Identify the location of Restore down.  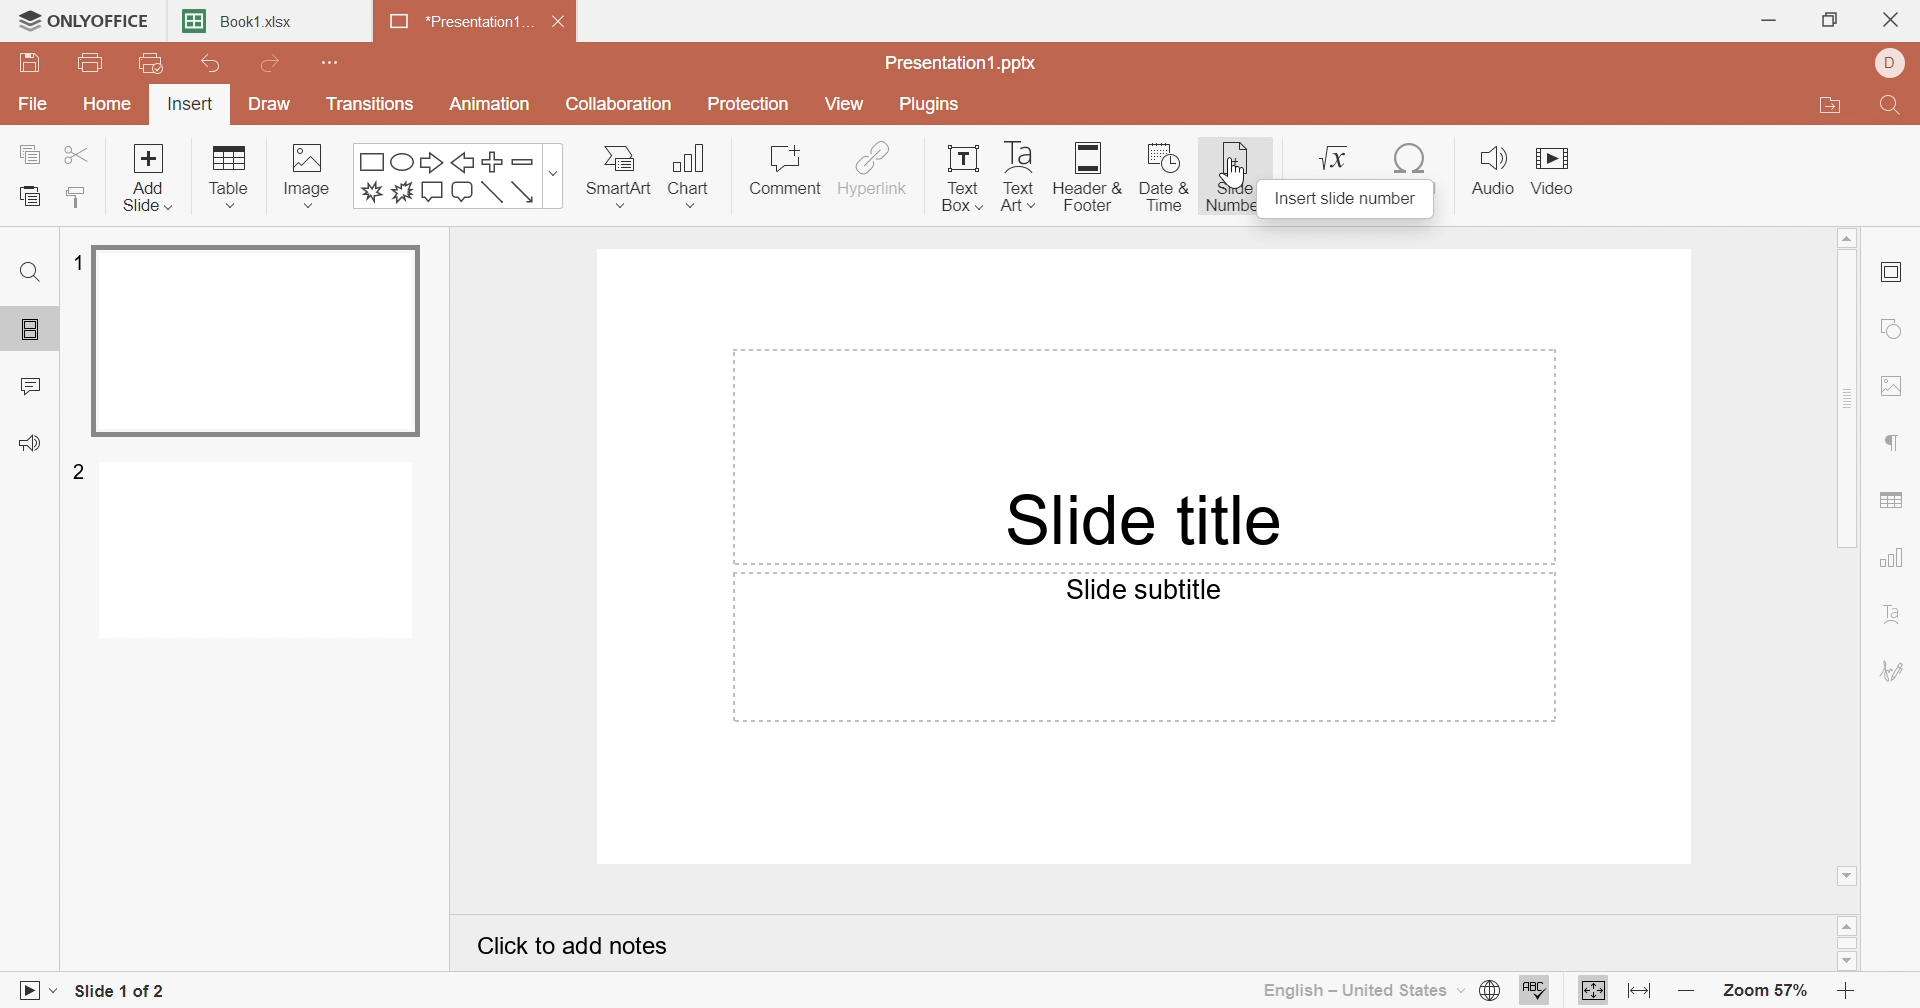
(1833, 19).